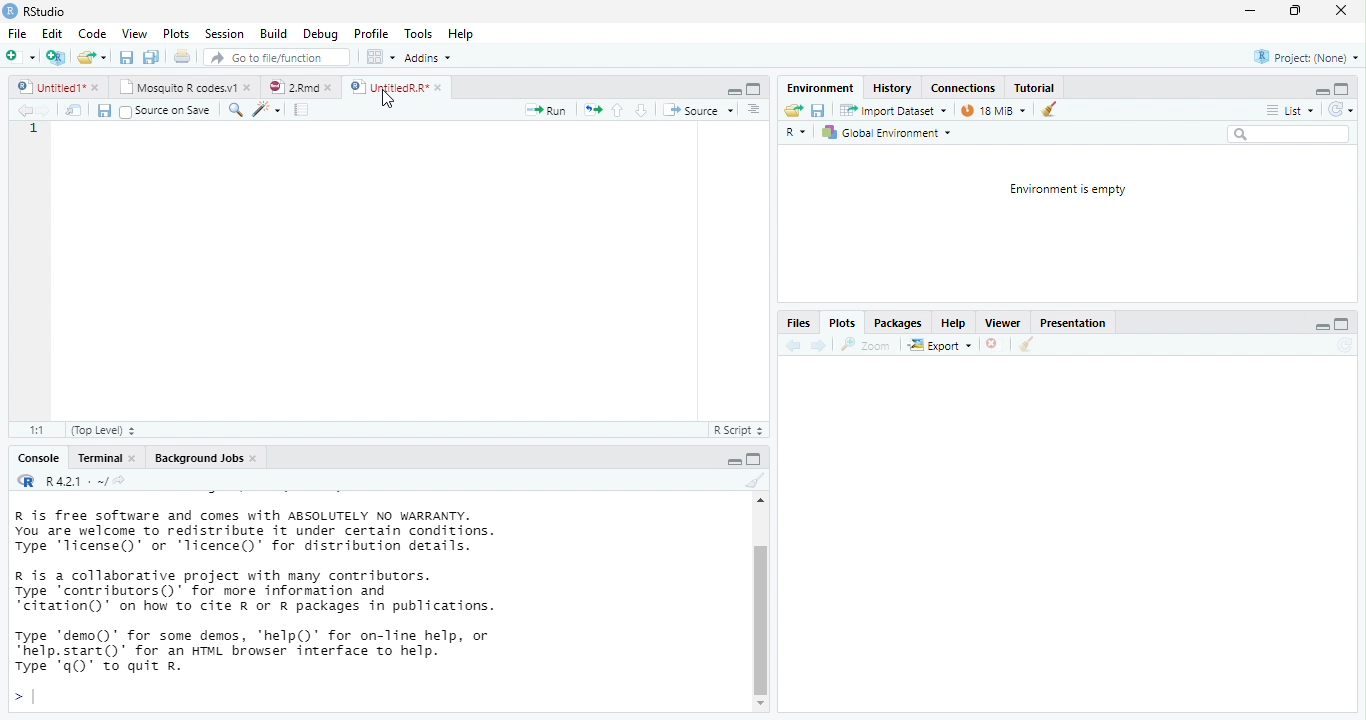 This screenshot has width=1366, height=720. What do you see at coordinates (273, 57) in the screenshot?
I see `Go to file/function` at bounding box center [273, 57].